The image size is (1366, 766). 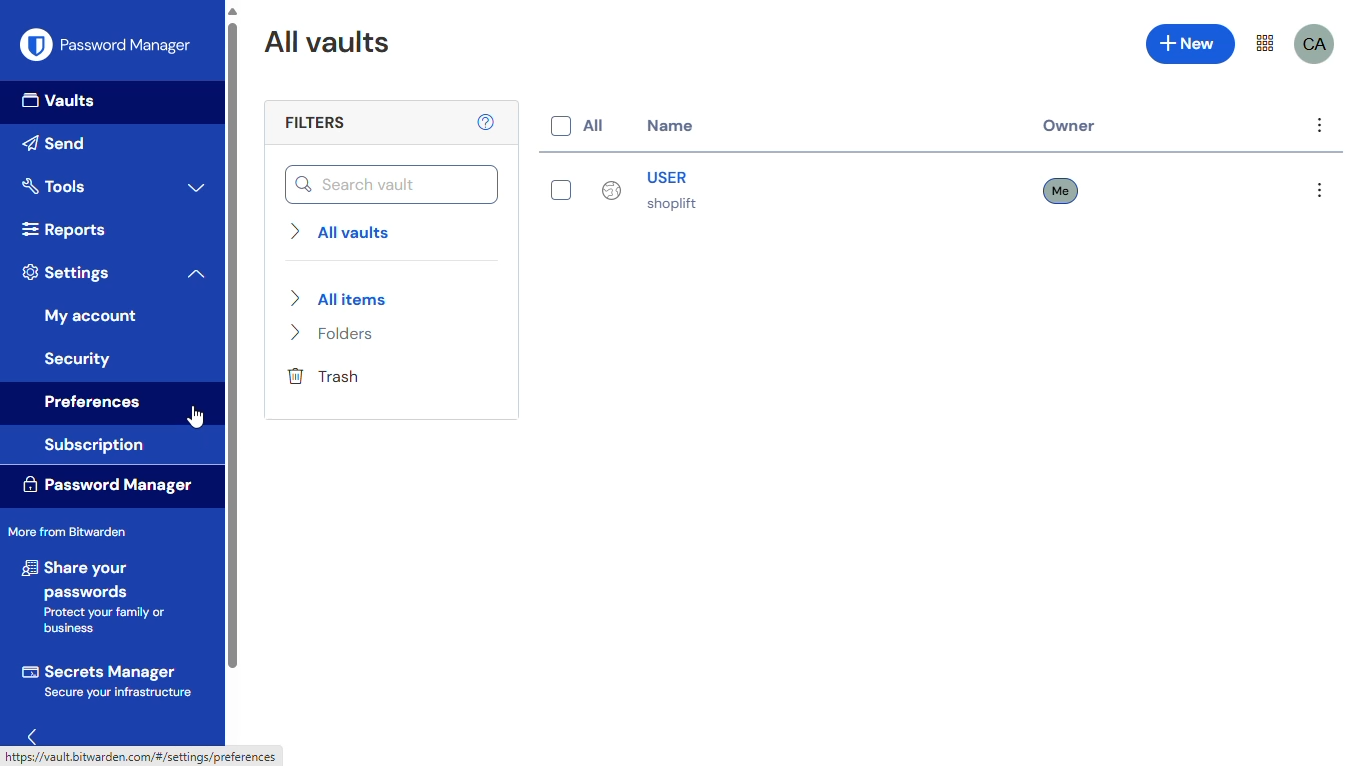 I want to click on subscription, so click(x=95, y=446).